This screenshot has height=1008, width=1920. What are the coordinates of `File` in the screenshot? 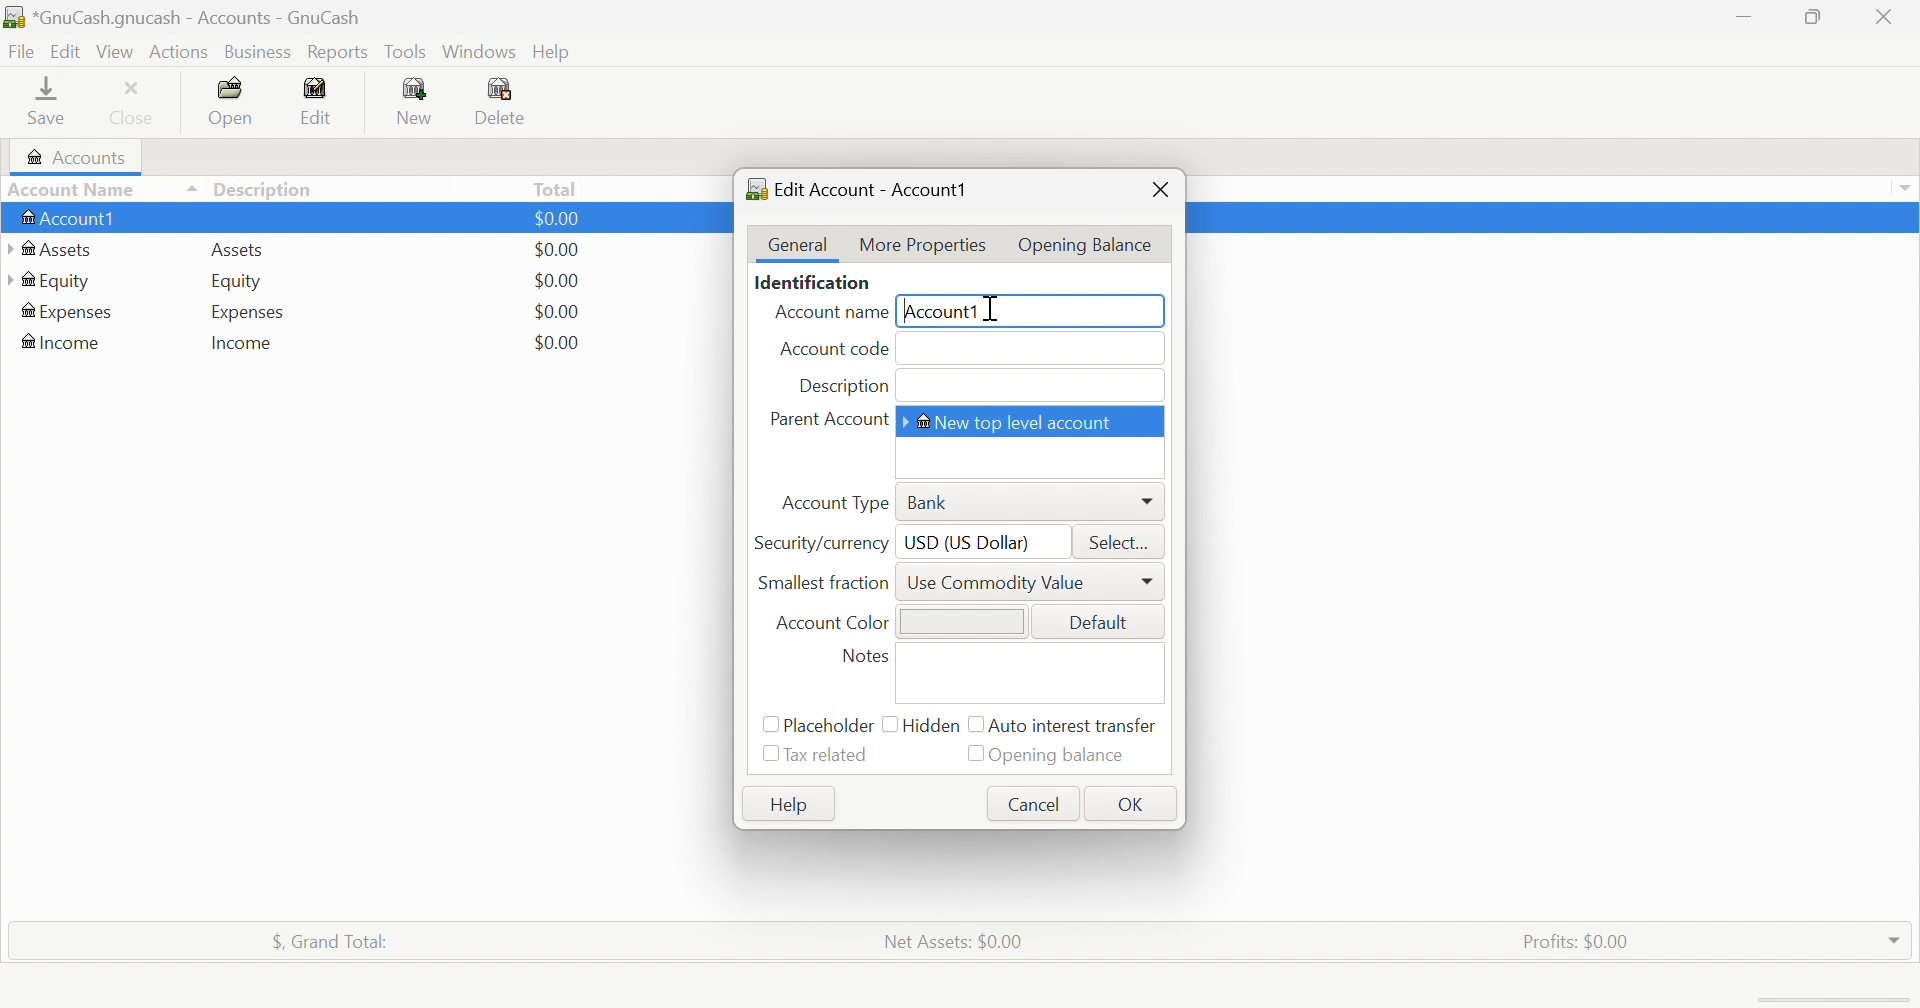 It's located at (22, 52).